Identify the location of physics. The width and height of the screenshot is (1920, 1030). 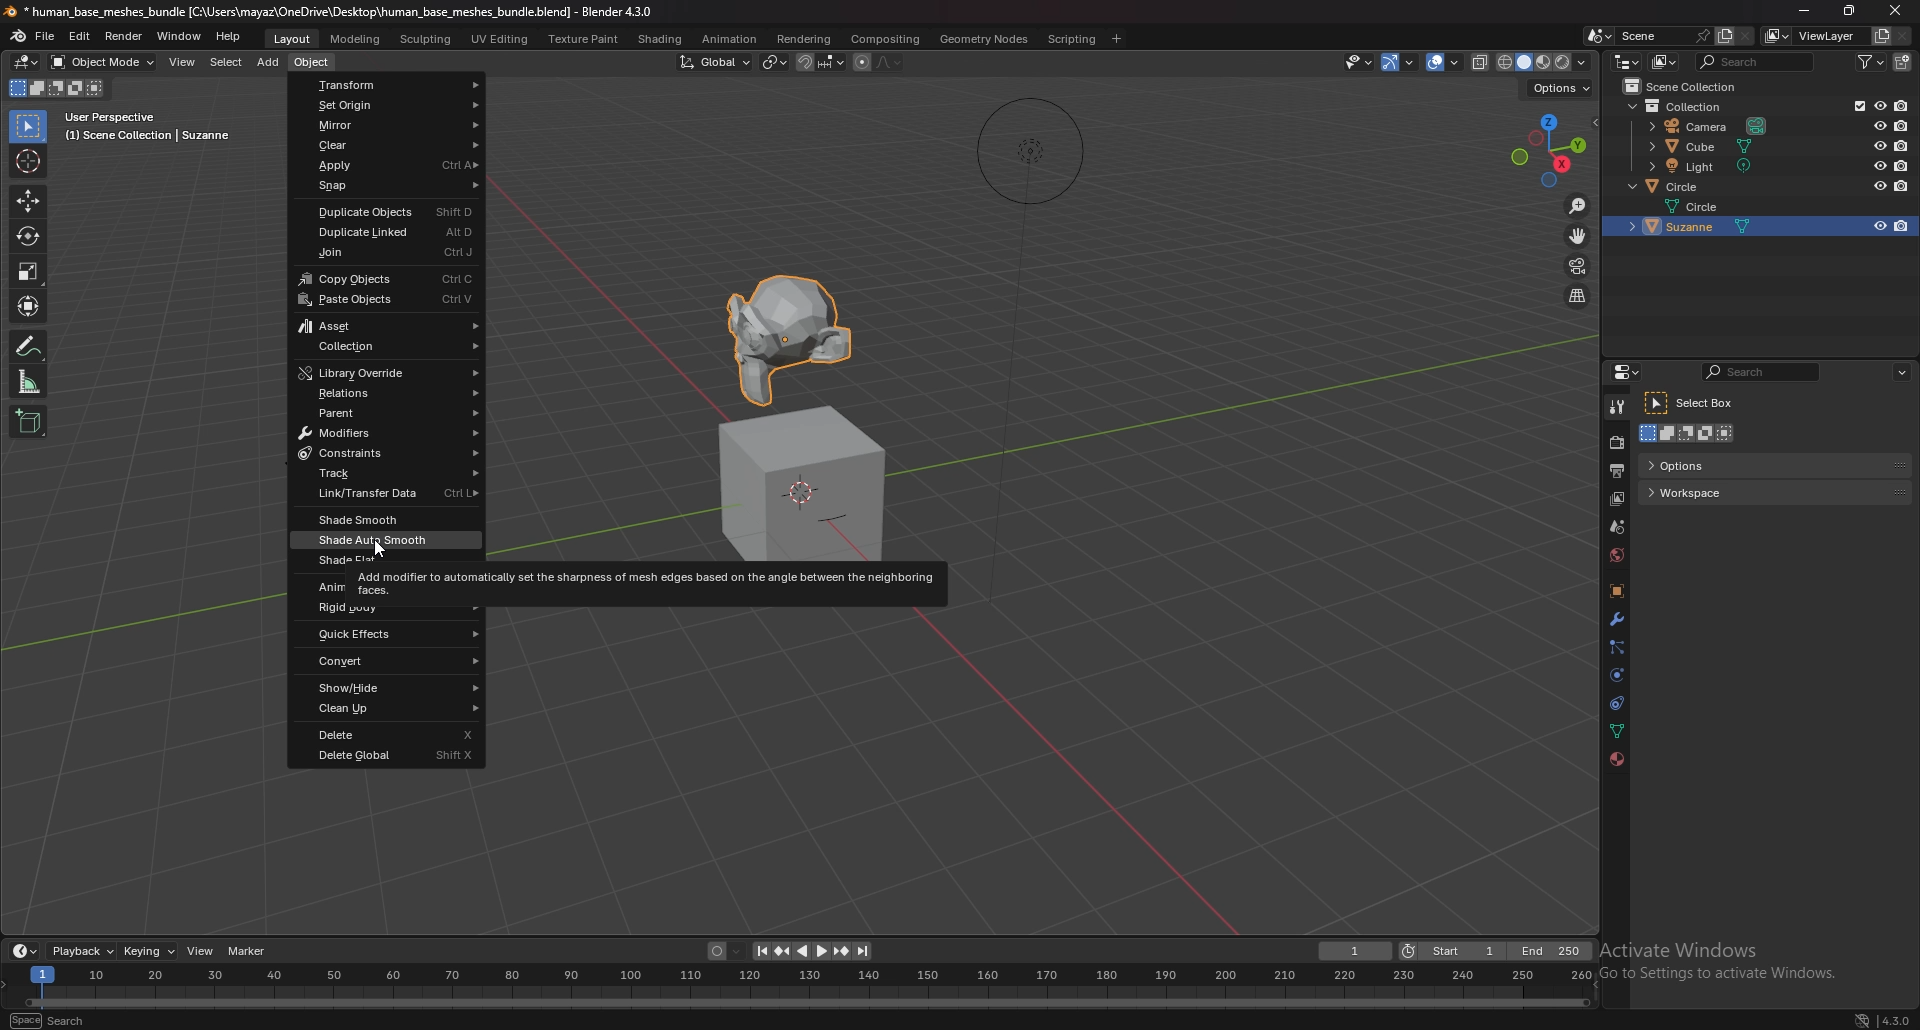
(1619, 675).